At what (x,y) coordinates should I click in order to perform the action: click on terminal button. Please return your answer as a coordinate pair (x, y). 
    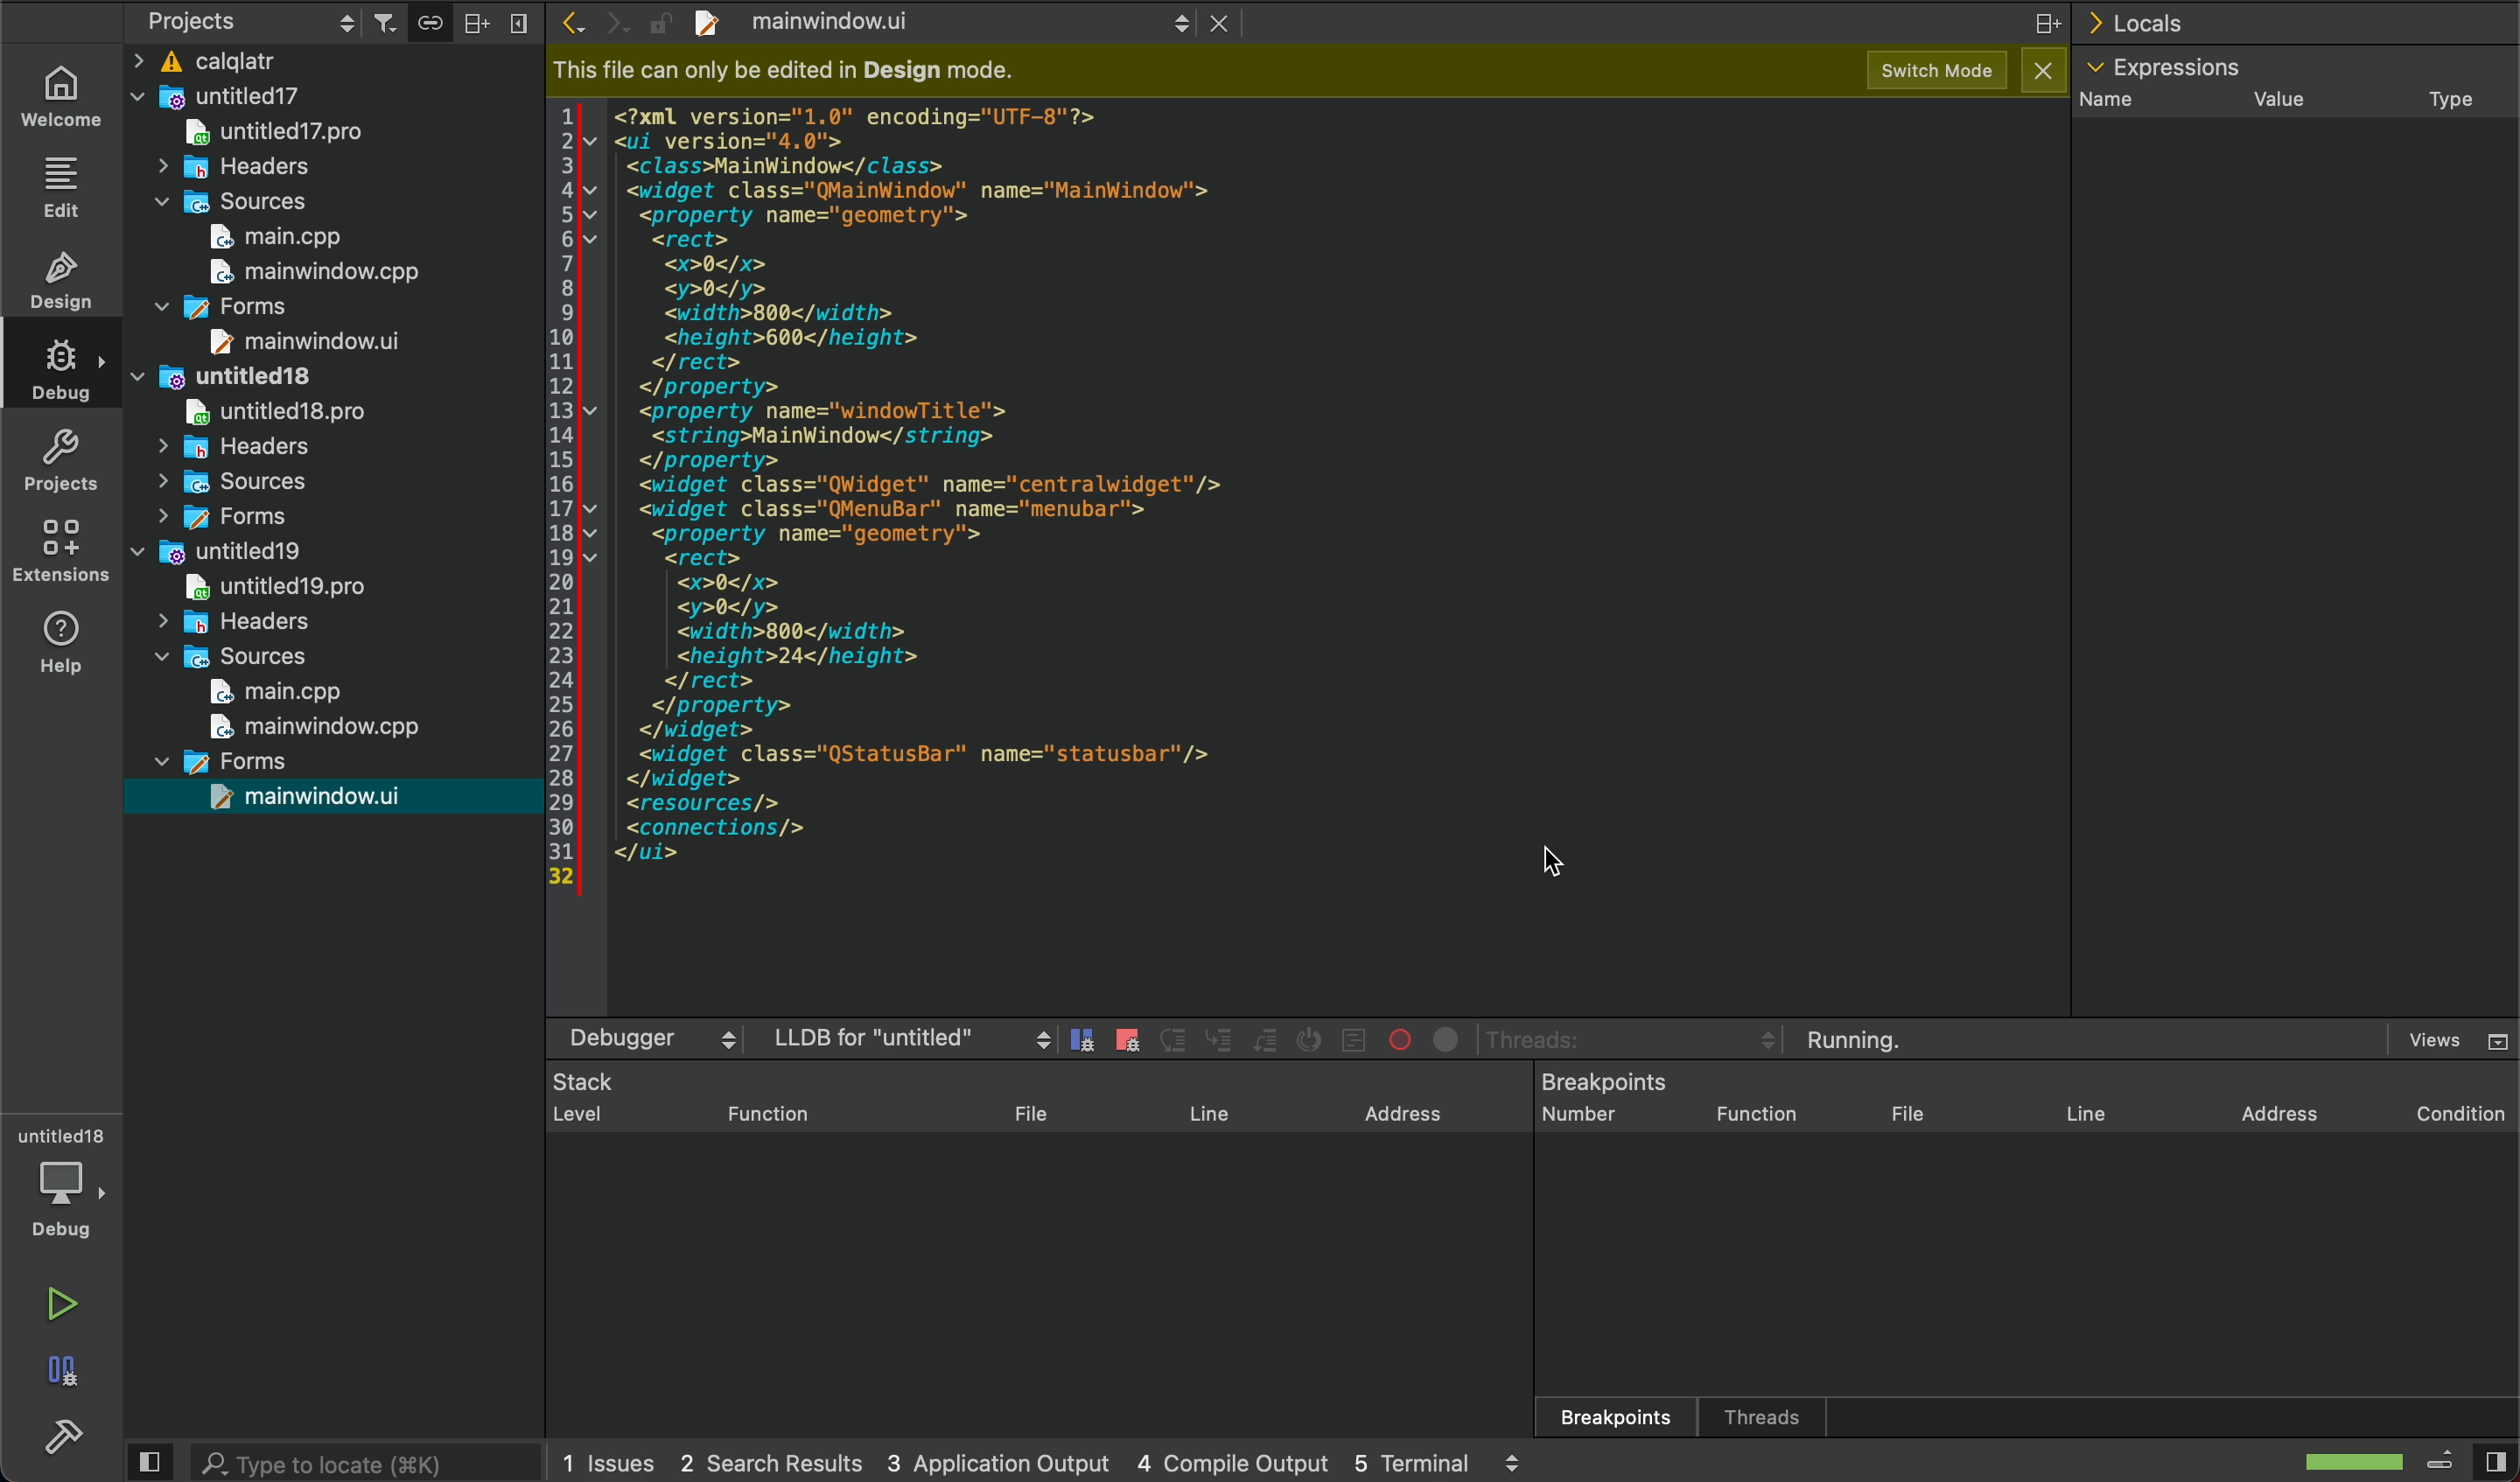
    Looking at the image, I should click on (1266, 1042).